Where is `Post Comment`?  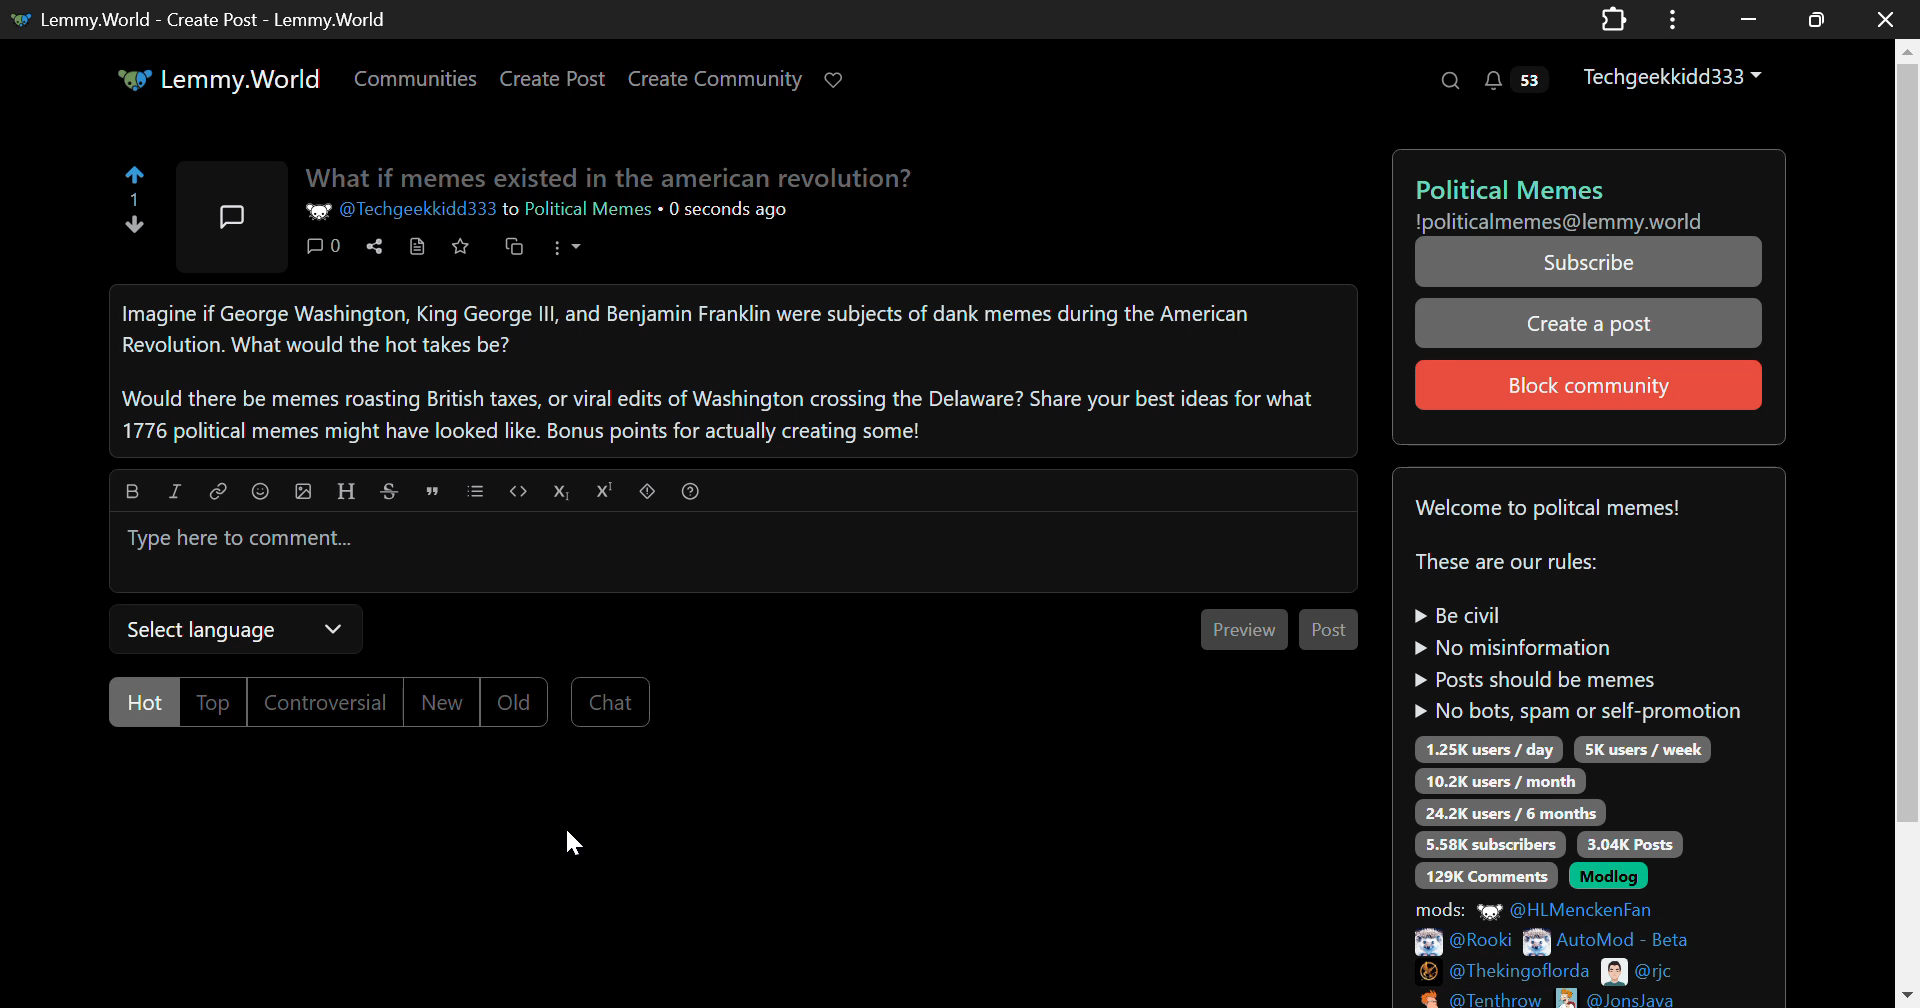
Post Comment is located at coordinates (1330, 630).